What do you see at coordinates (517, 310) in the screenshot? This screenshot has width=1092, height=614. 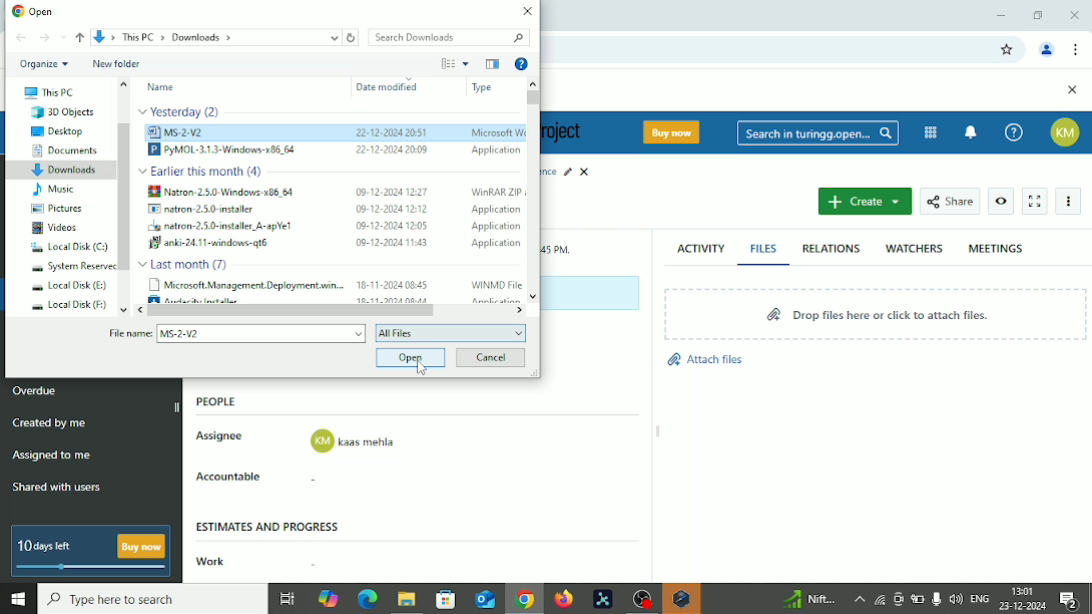 I see `move right in files` at bounding box center [517, 310].